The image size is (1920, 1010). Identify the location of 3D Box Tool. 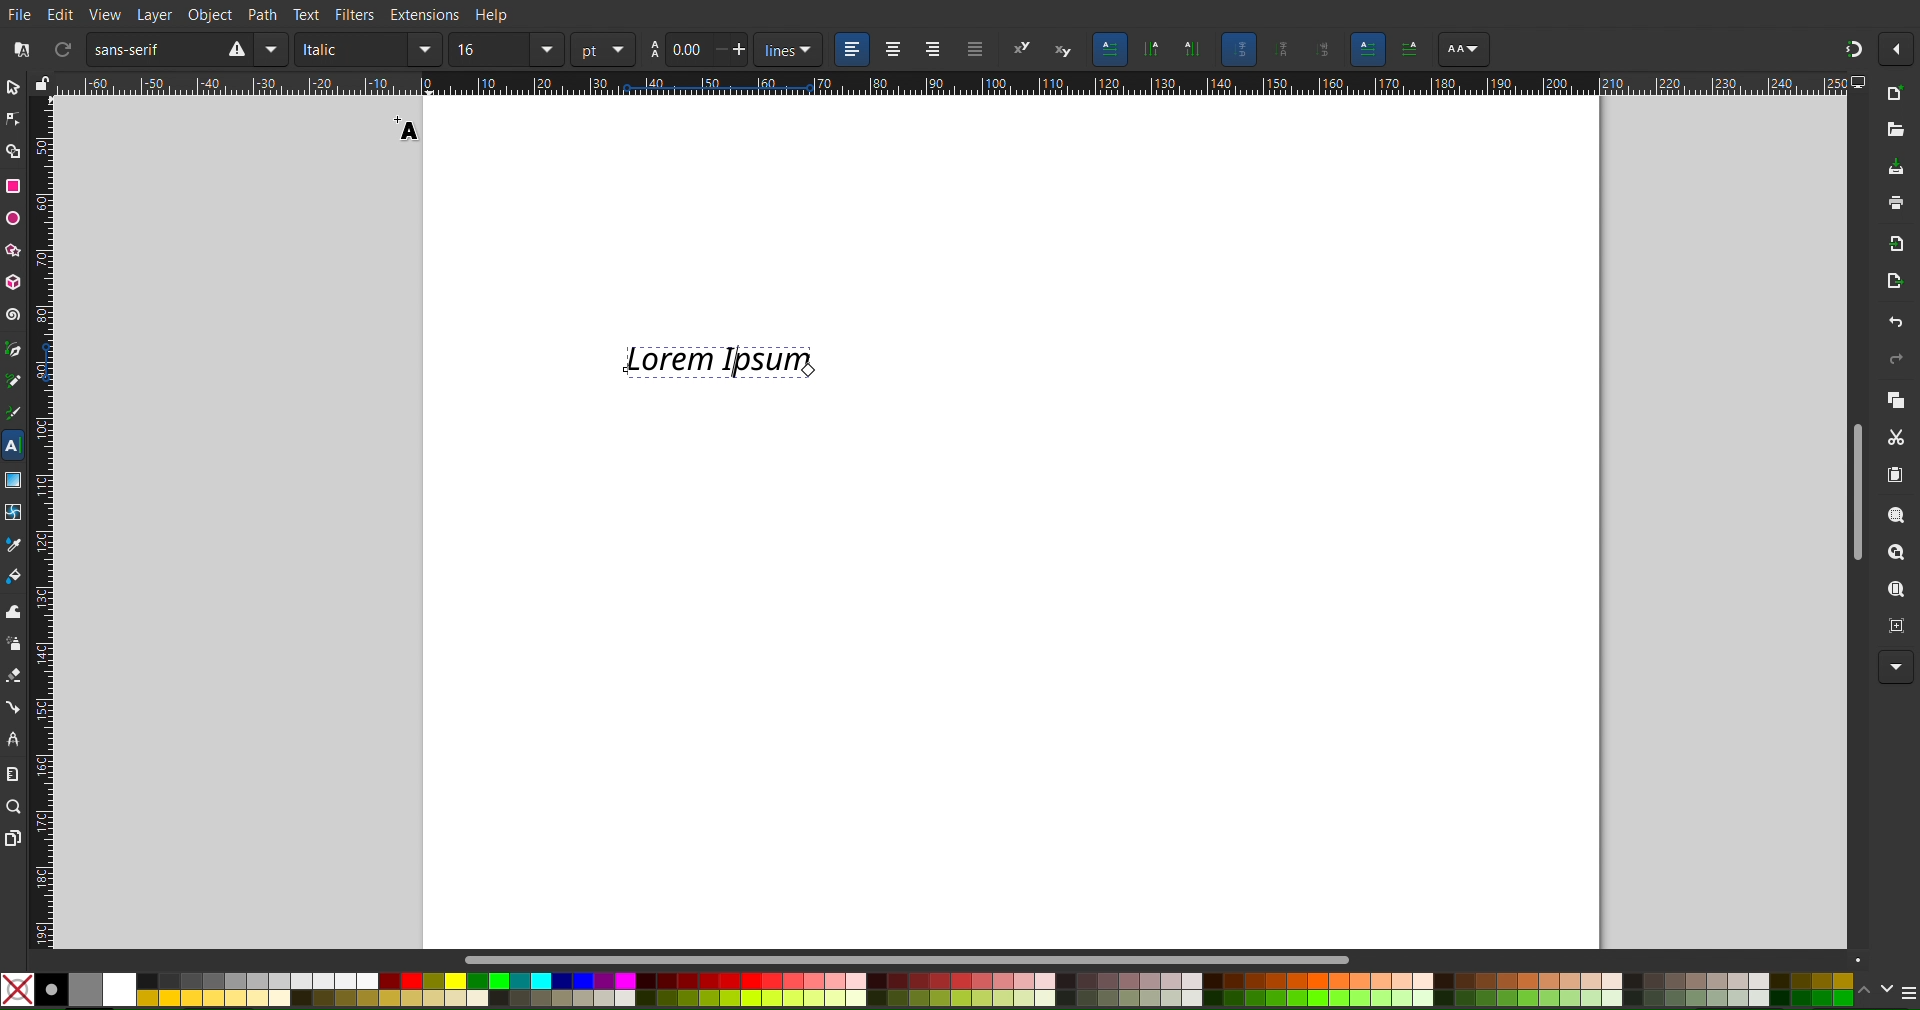
(13, 281).